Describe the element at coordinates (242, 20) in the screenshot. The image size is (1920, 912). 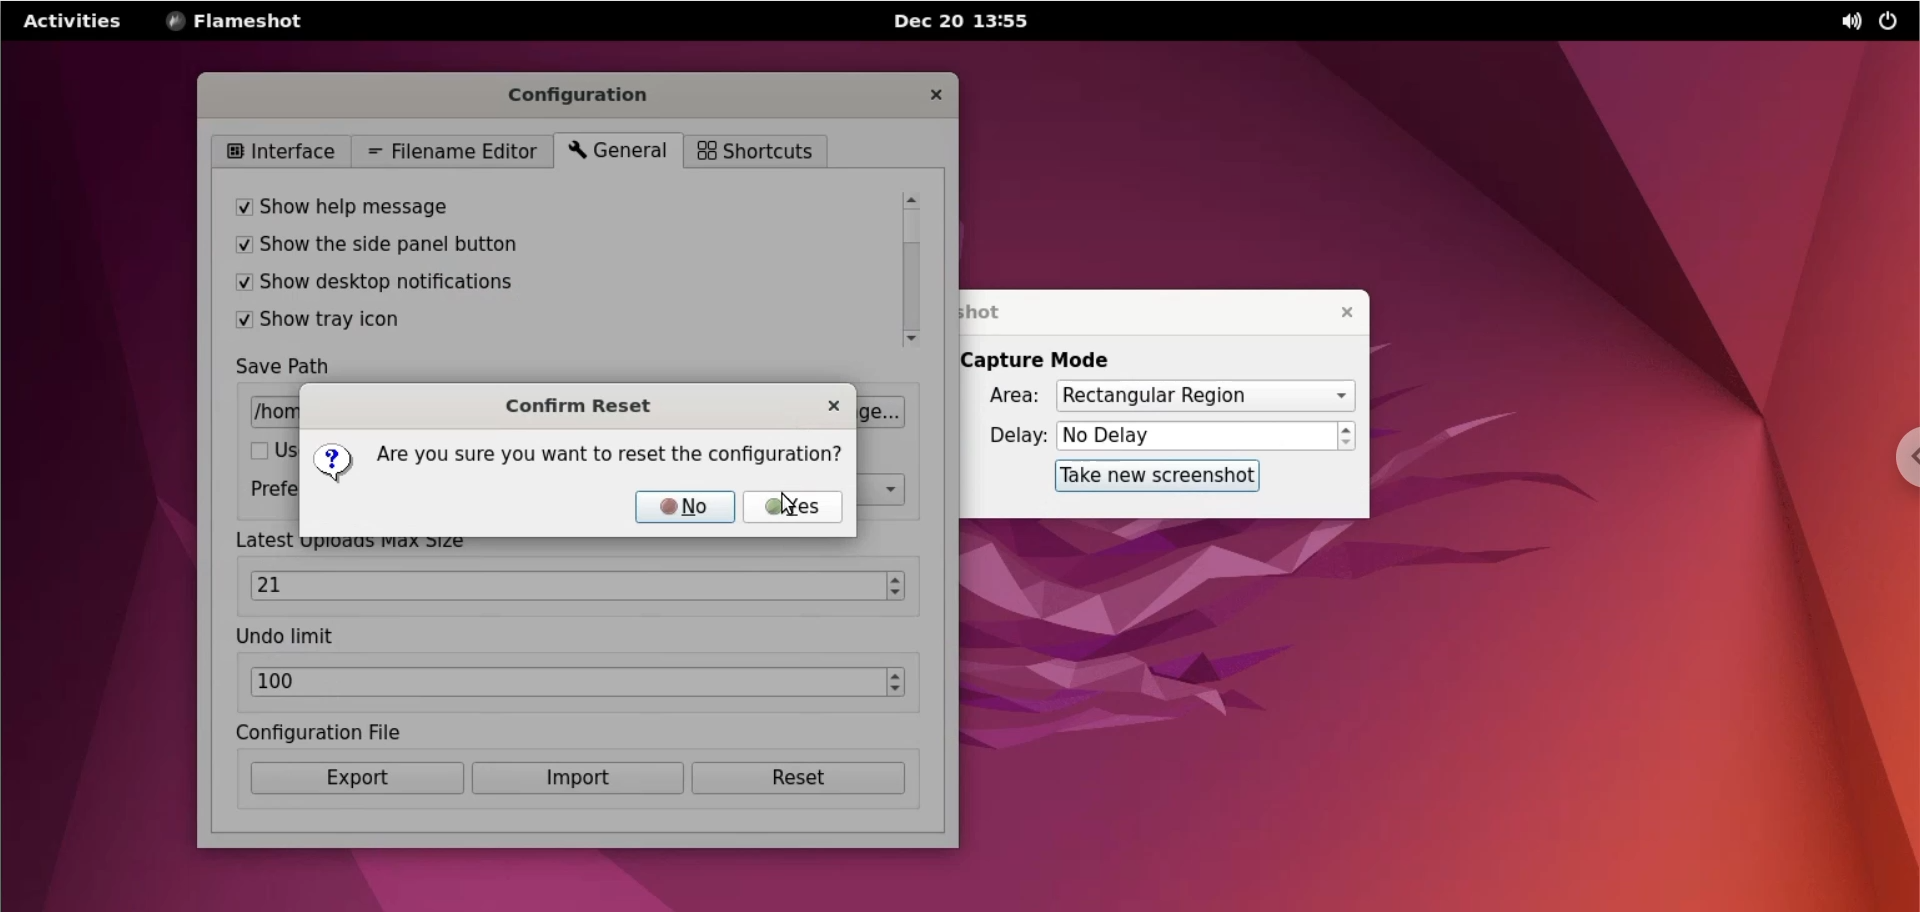
I see `flameshot options` at that location.